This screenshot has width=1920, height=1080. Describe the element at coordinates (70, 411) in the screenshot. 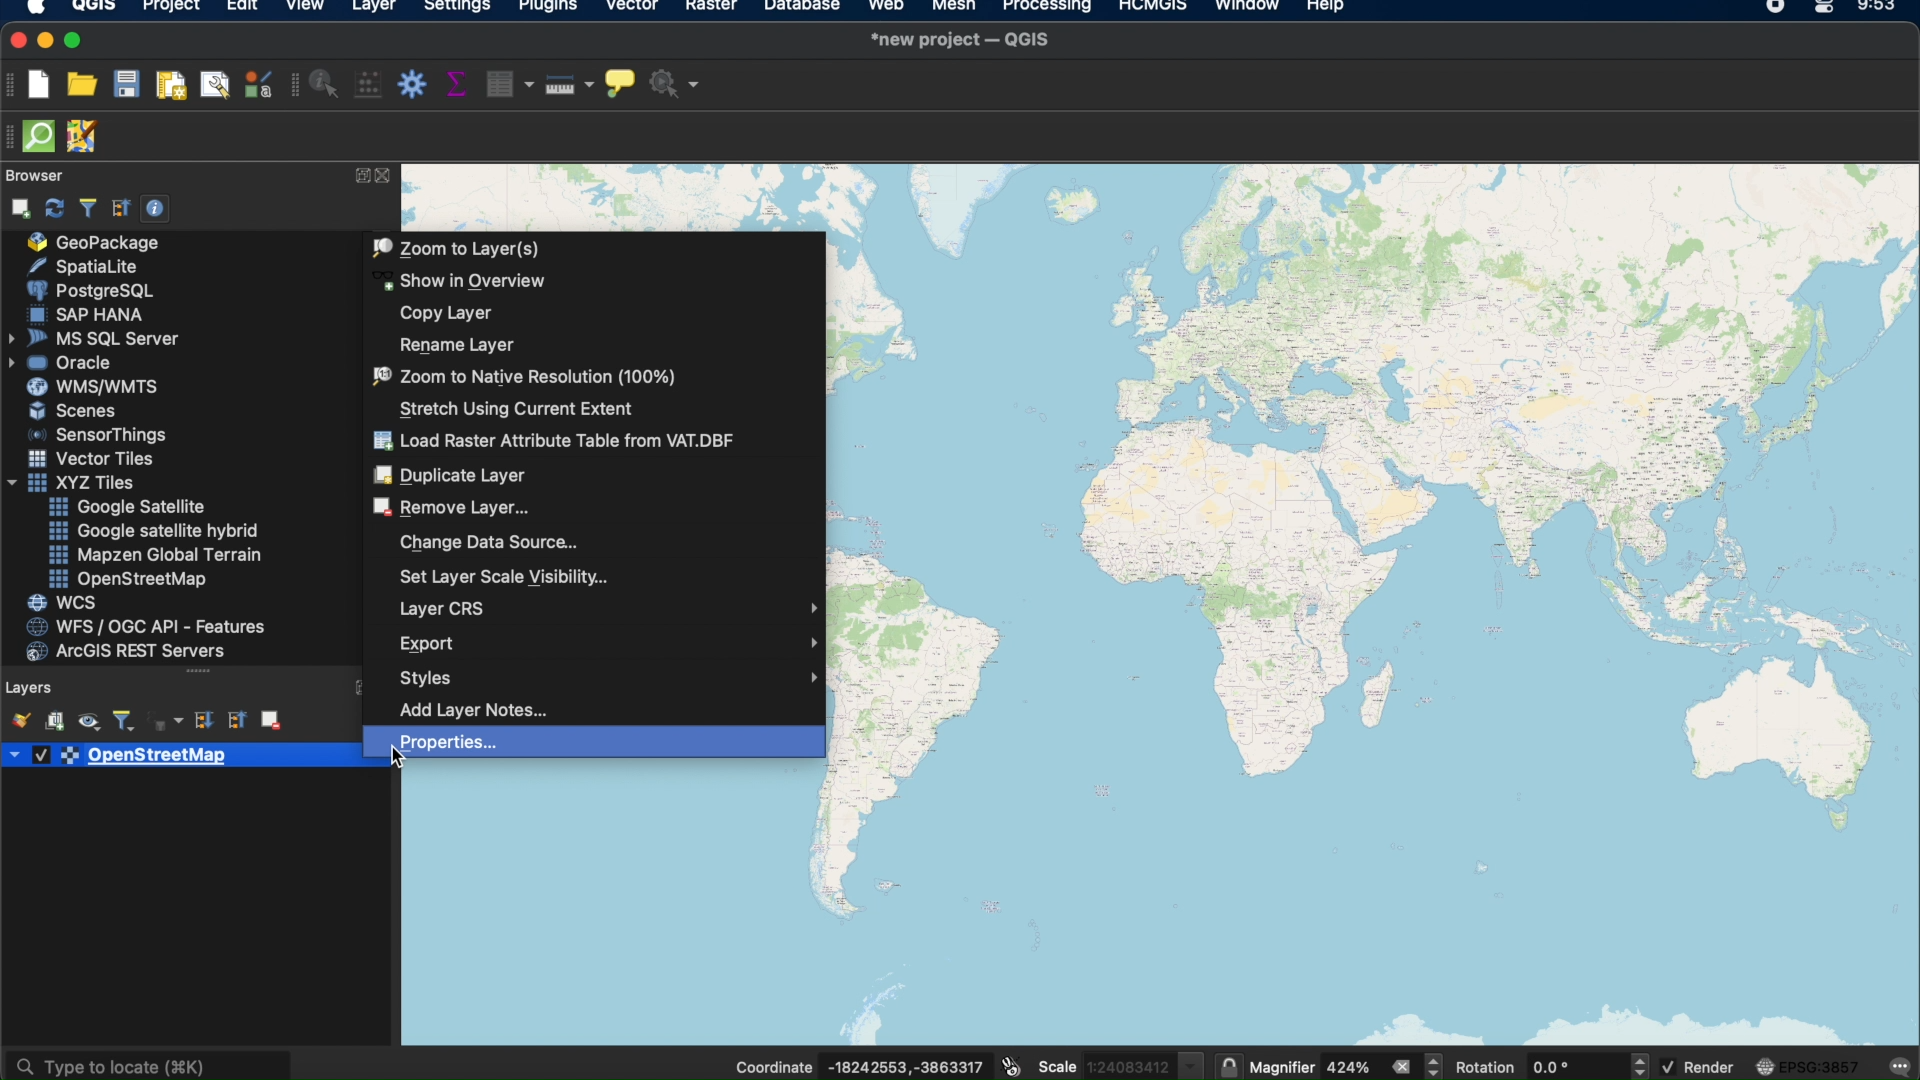

I see `scenes` at that location.